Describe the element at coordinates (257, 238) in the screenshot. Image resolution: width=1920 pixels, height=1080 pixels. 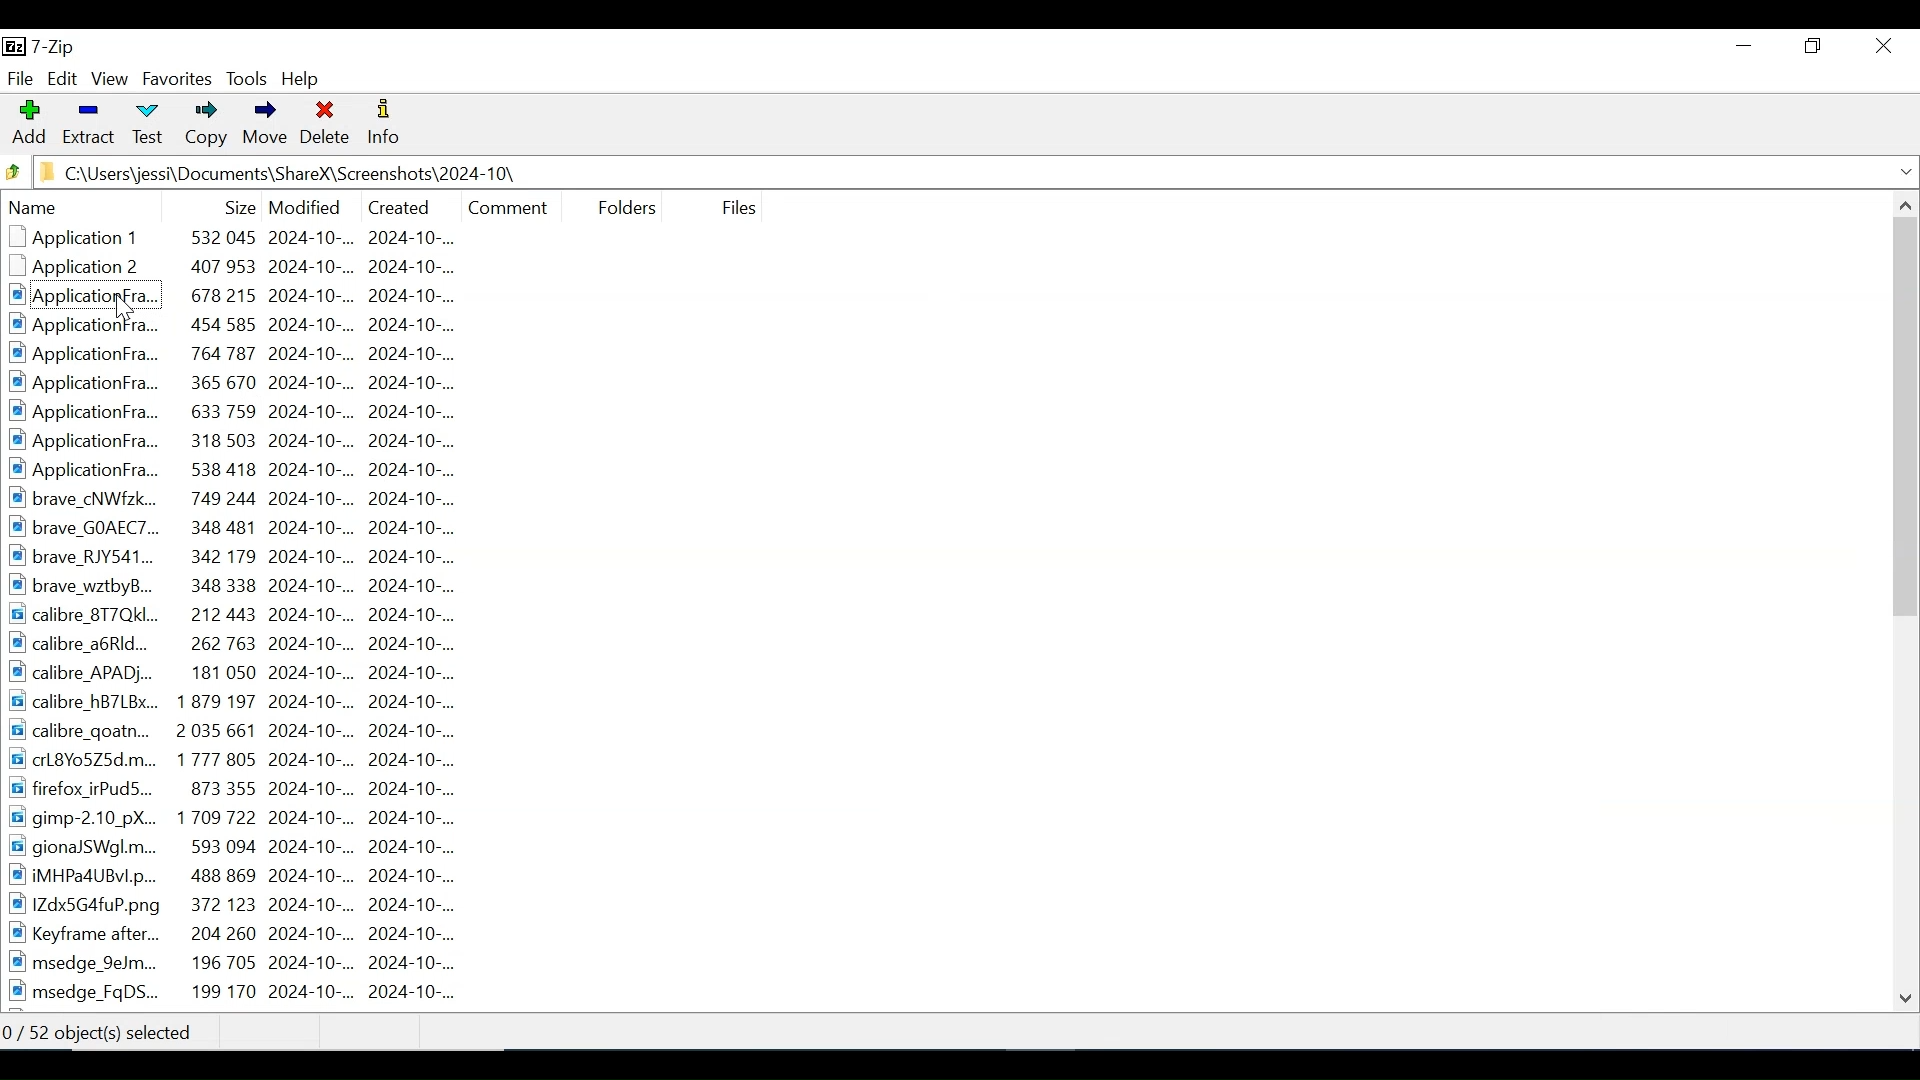
I see `Application 1 532 045 2024-10-.. 2024-10-...` at that location.